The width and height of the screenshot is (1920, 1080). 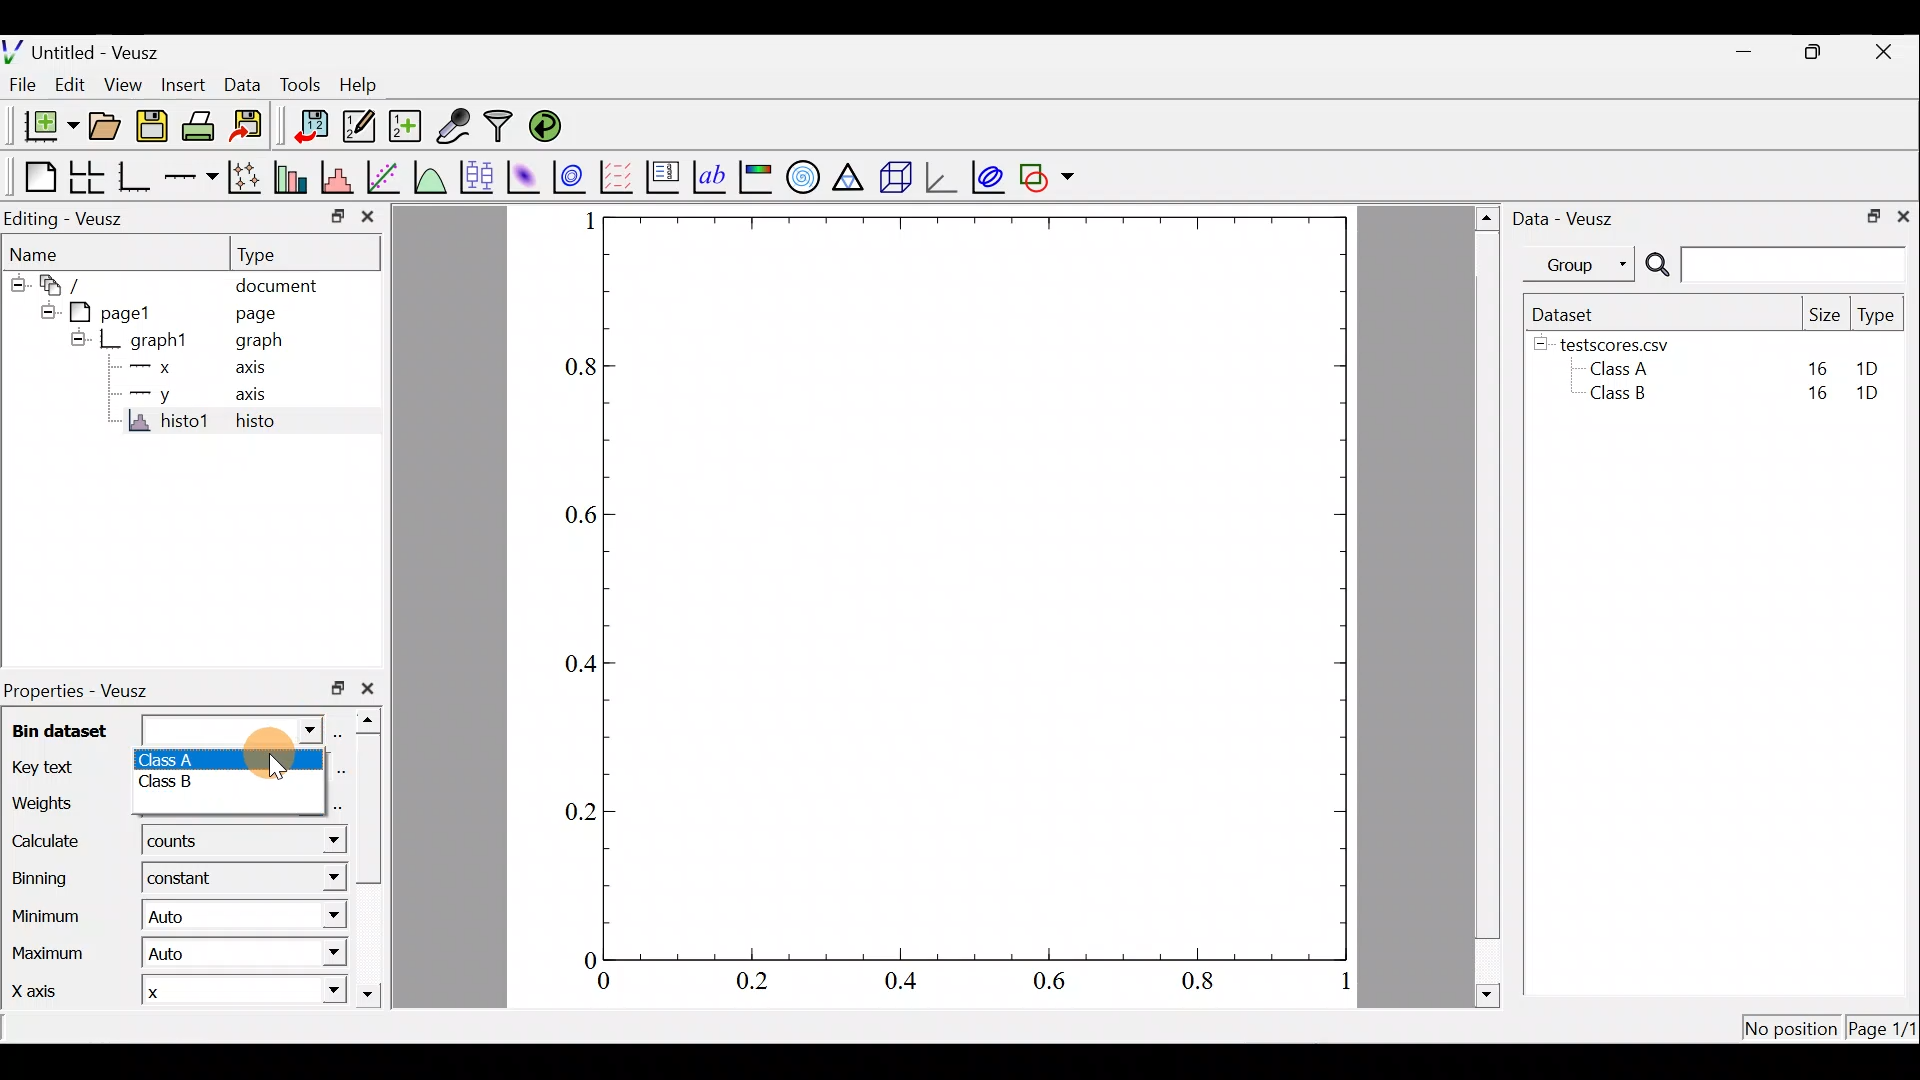 What do you see at coordinates (52, 843) in the screenshot?
I see `Calculate` at bounding box center [52, 843].